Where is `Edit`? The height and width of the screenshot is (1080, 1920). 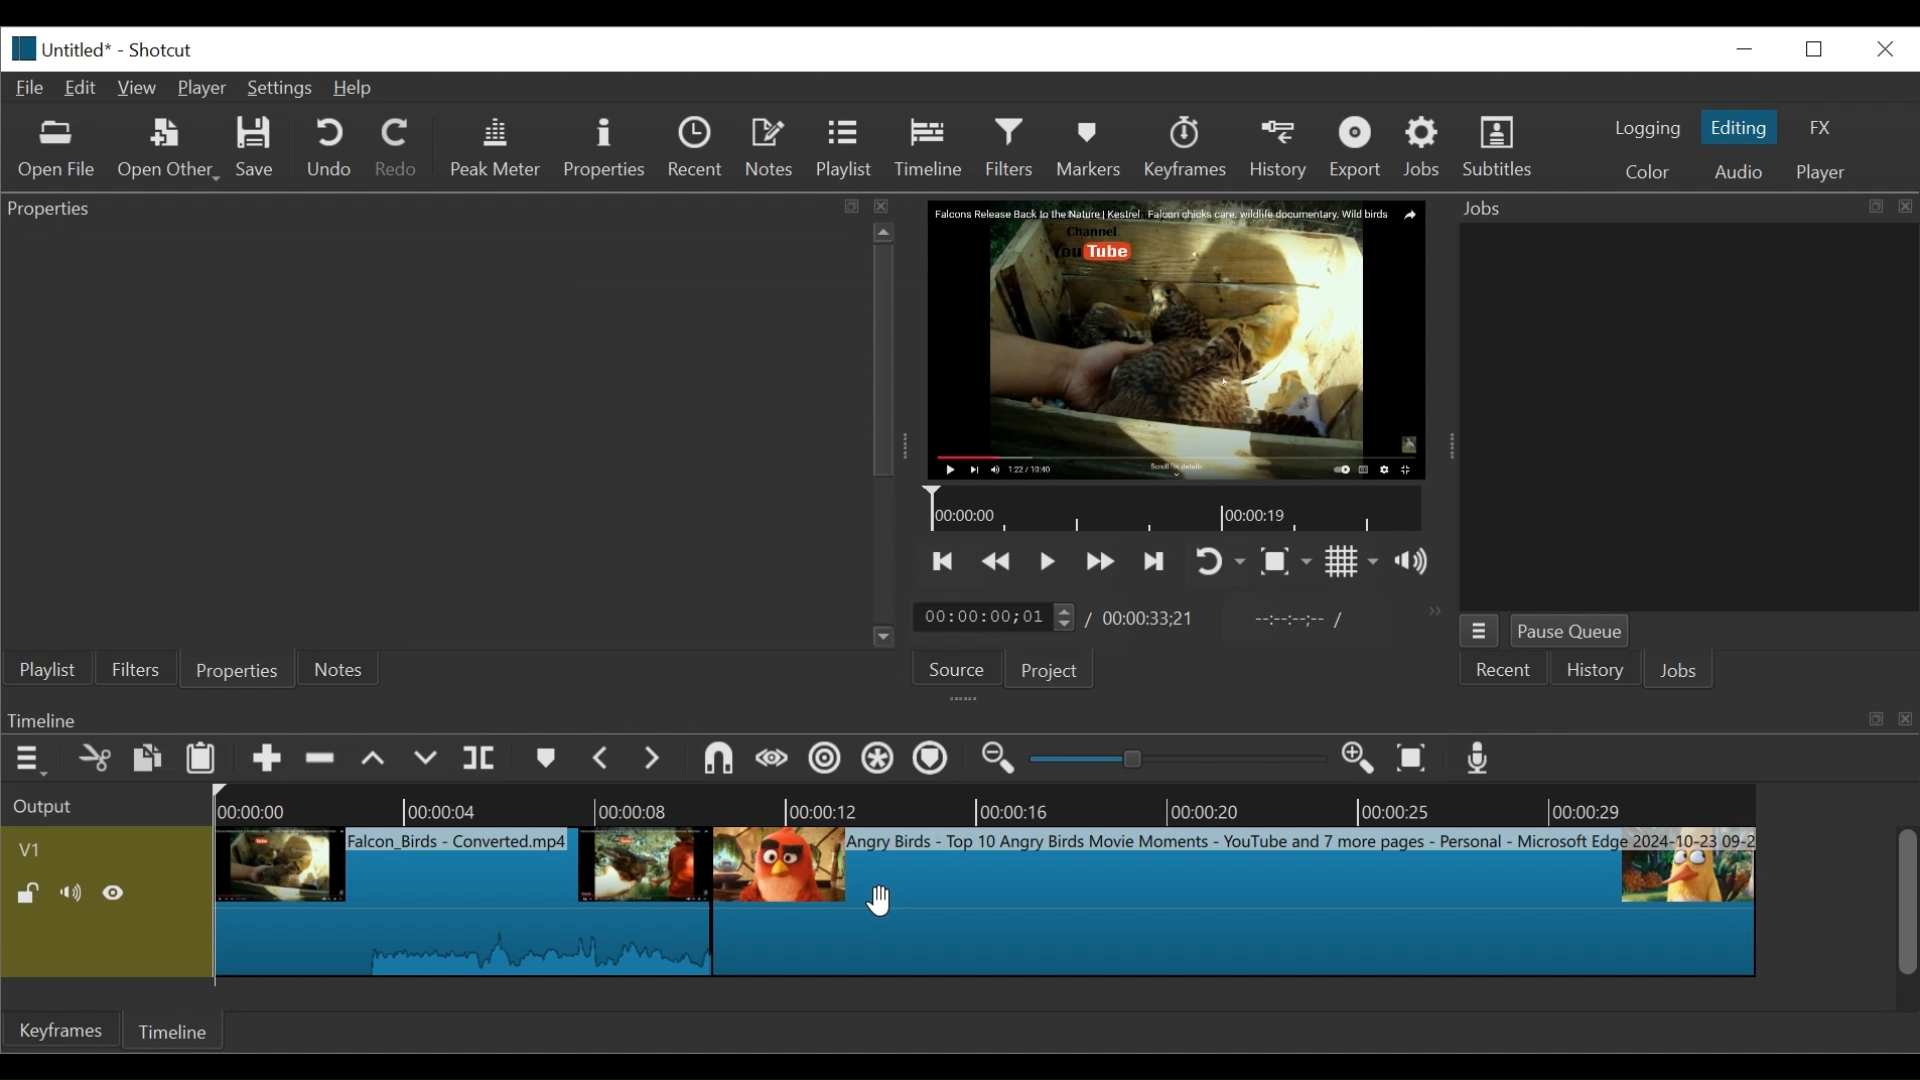 Edit is located at coordinates (82, 88).